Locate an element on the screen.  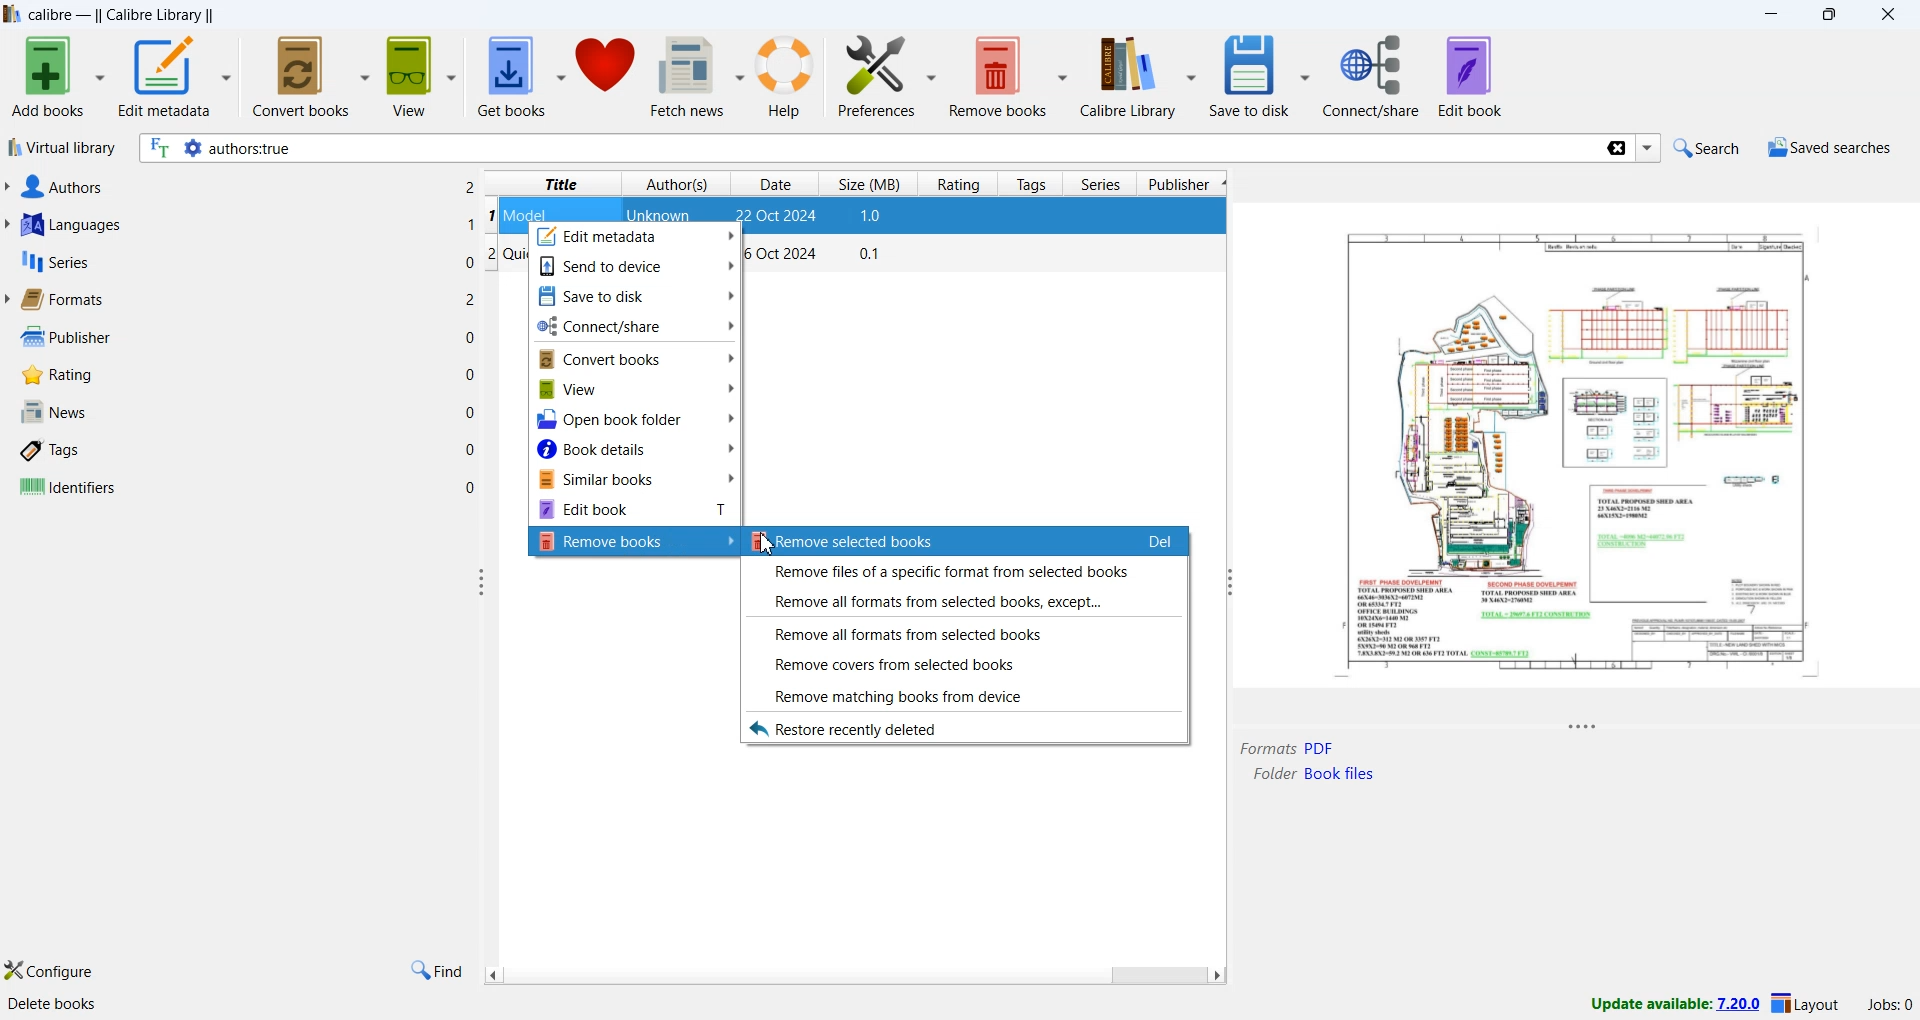
configure is located at coordinates (51, 972).